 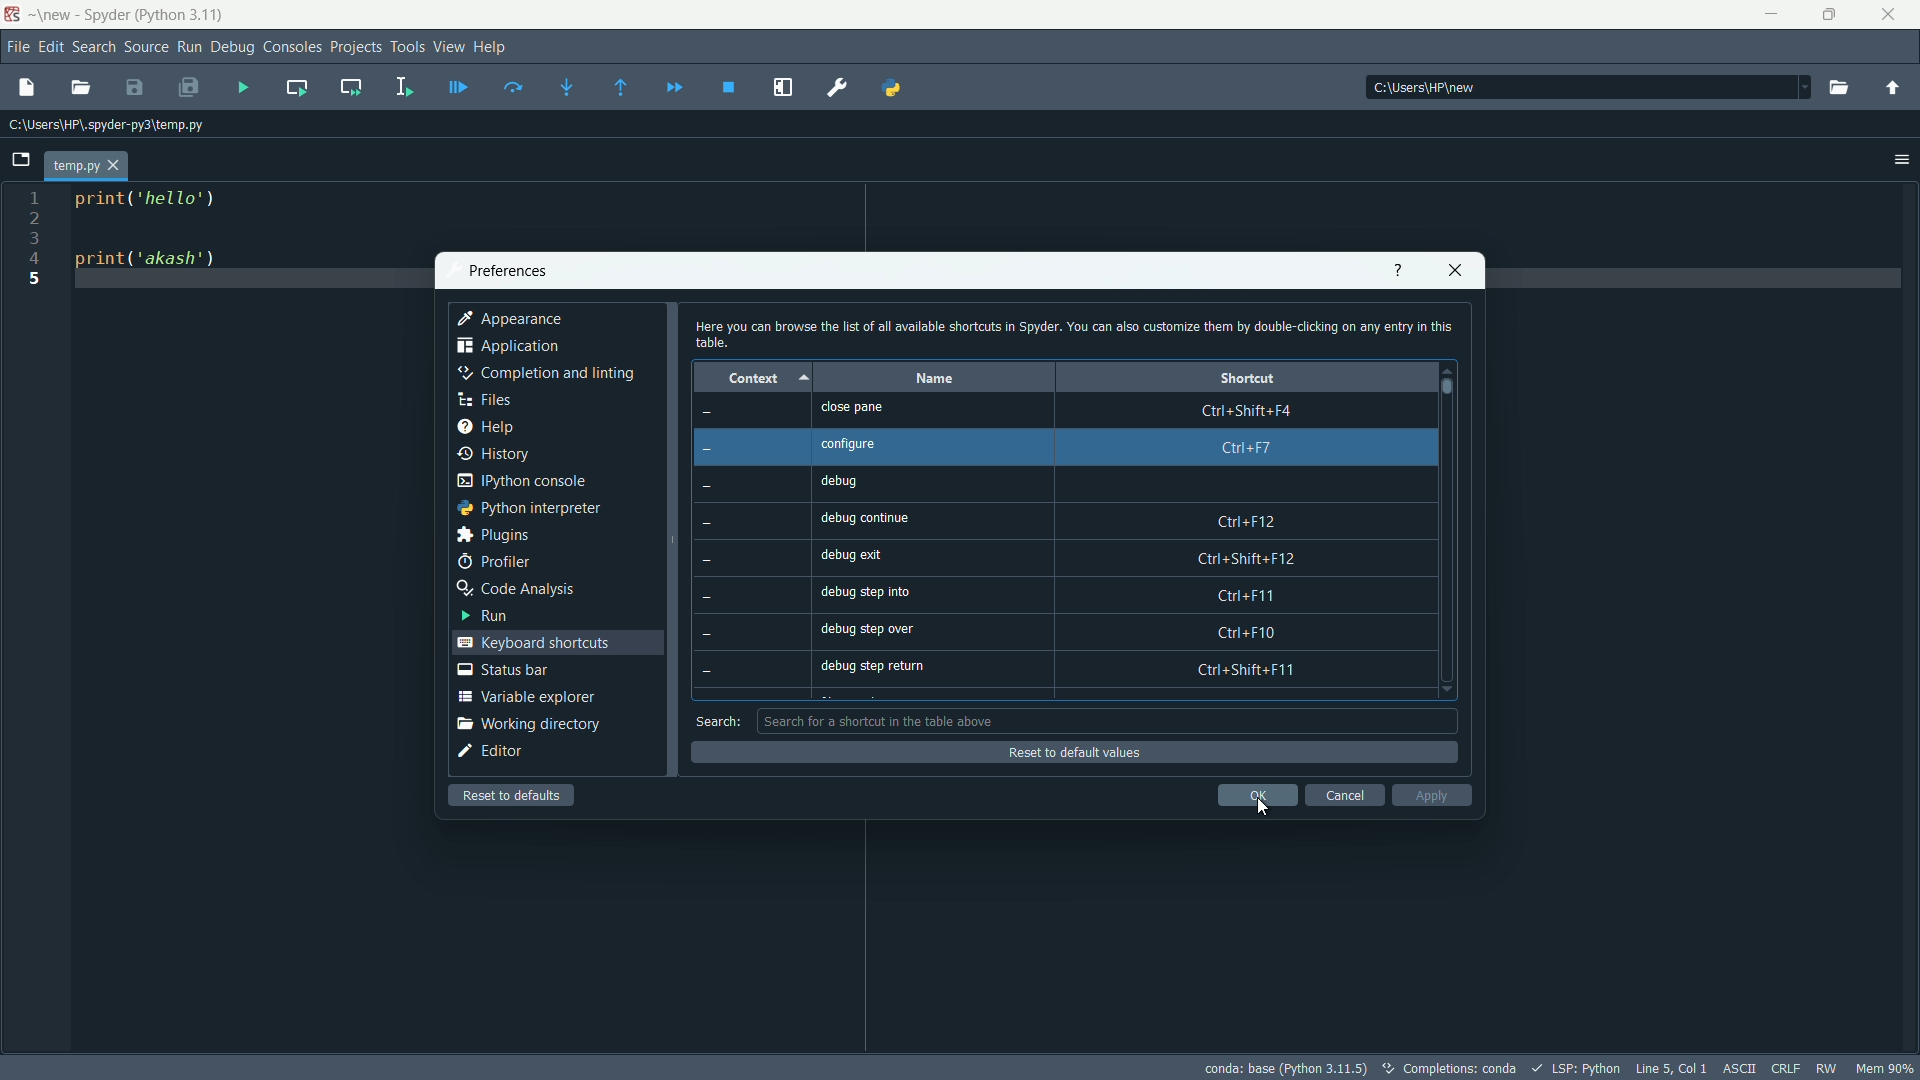 What do you see at coordinates (1418, 87) in the screenshot?
I see `N C:\Users\HP\new` at bounding box center [1418, 87].